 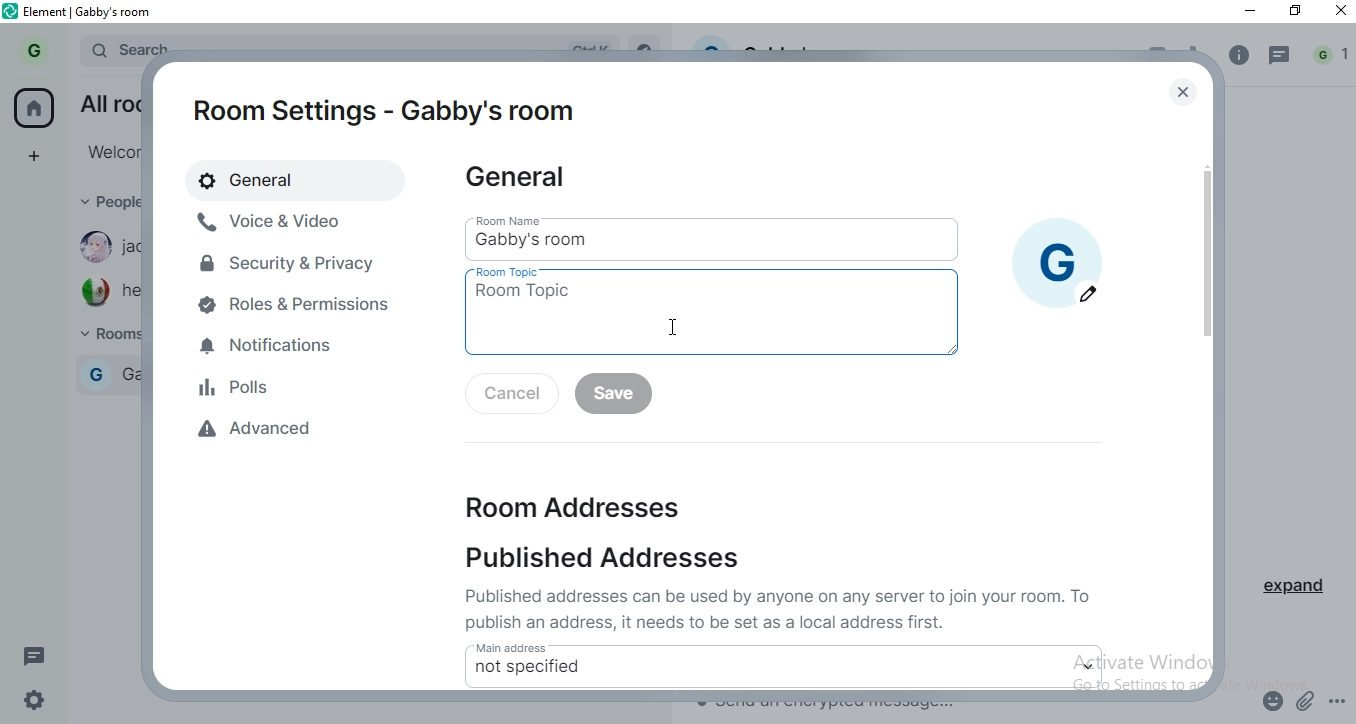 I want to click on , so click(x=1340, y=697).